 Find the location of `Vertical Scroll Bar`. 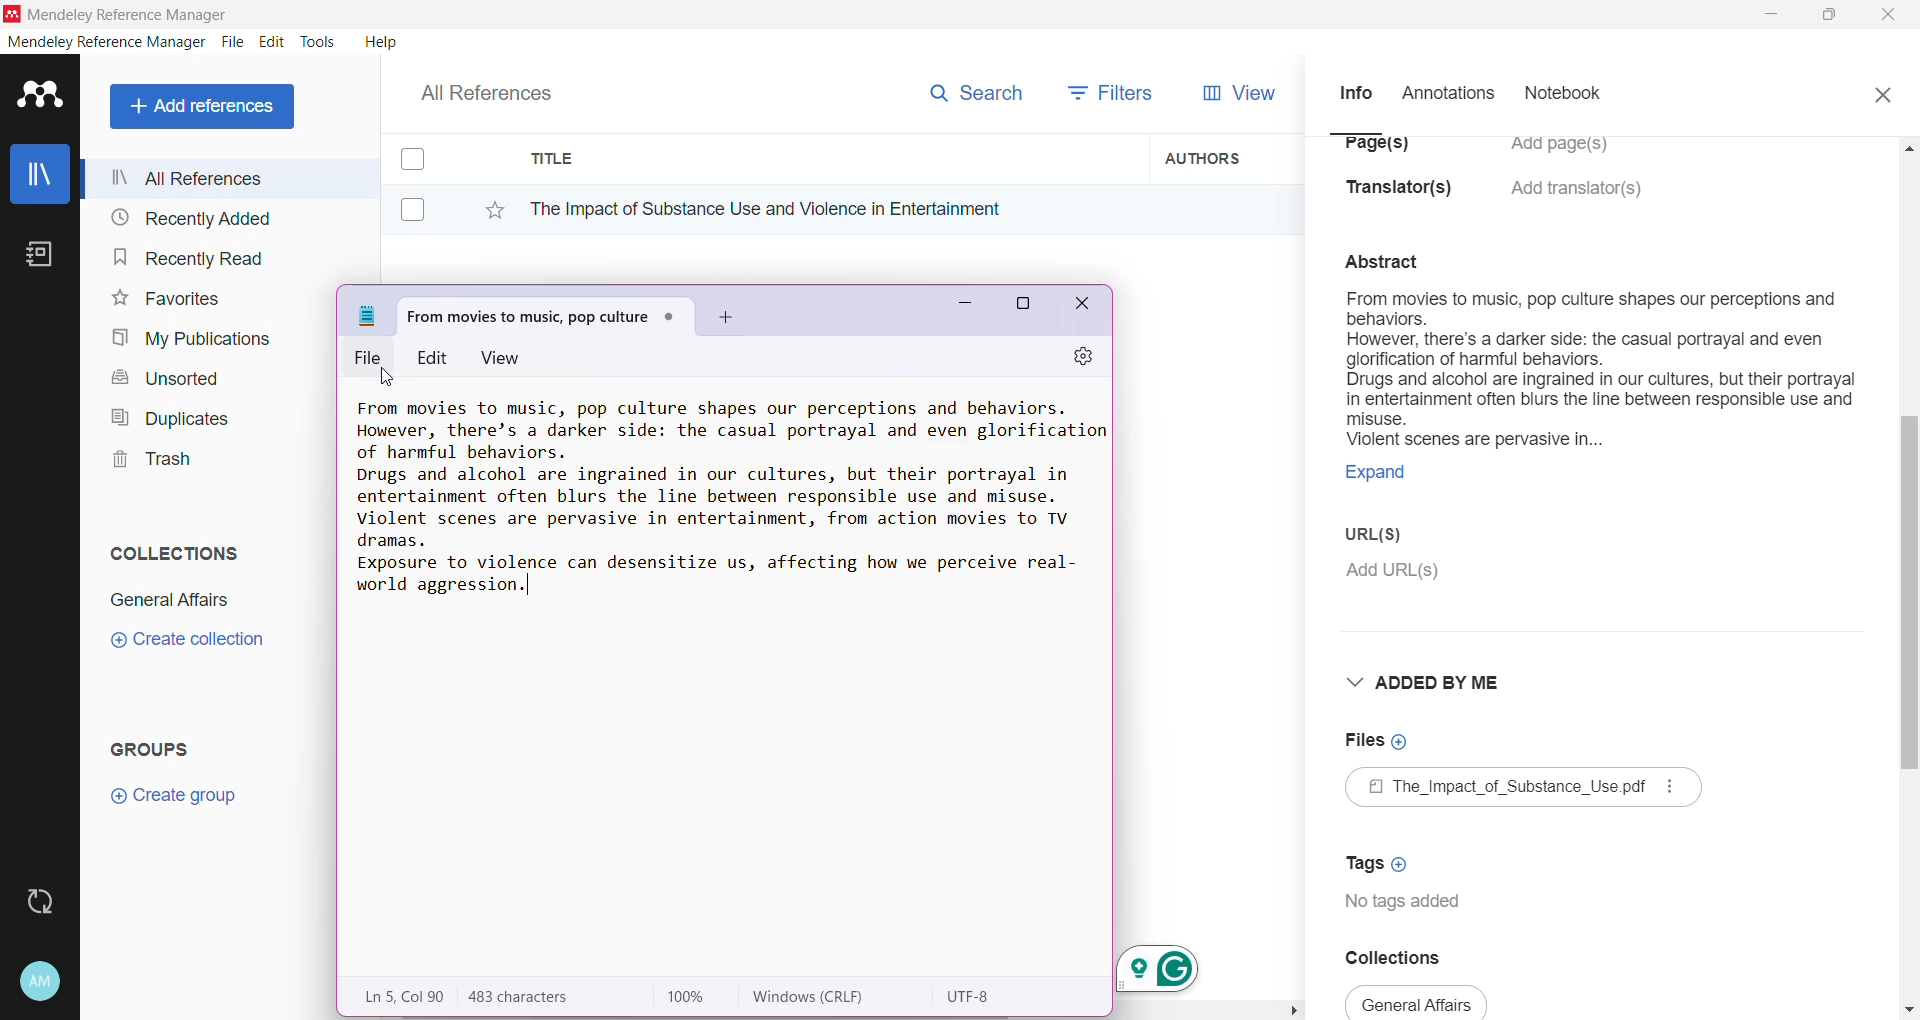

Vertical Scroll Bar is located at coordinates (1908, 576).